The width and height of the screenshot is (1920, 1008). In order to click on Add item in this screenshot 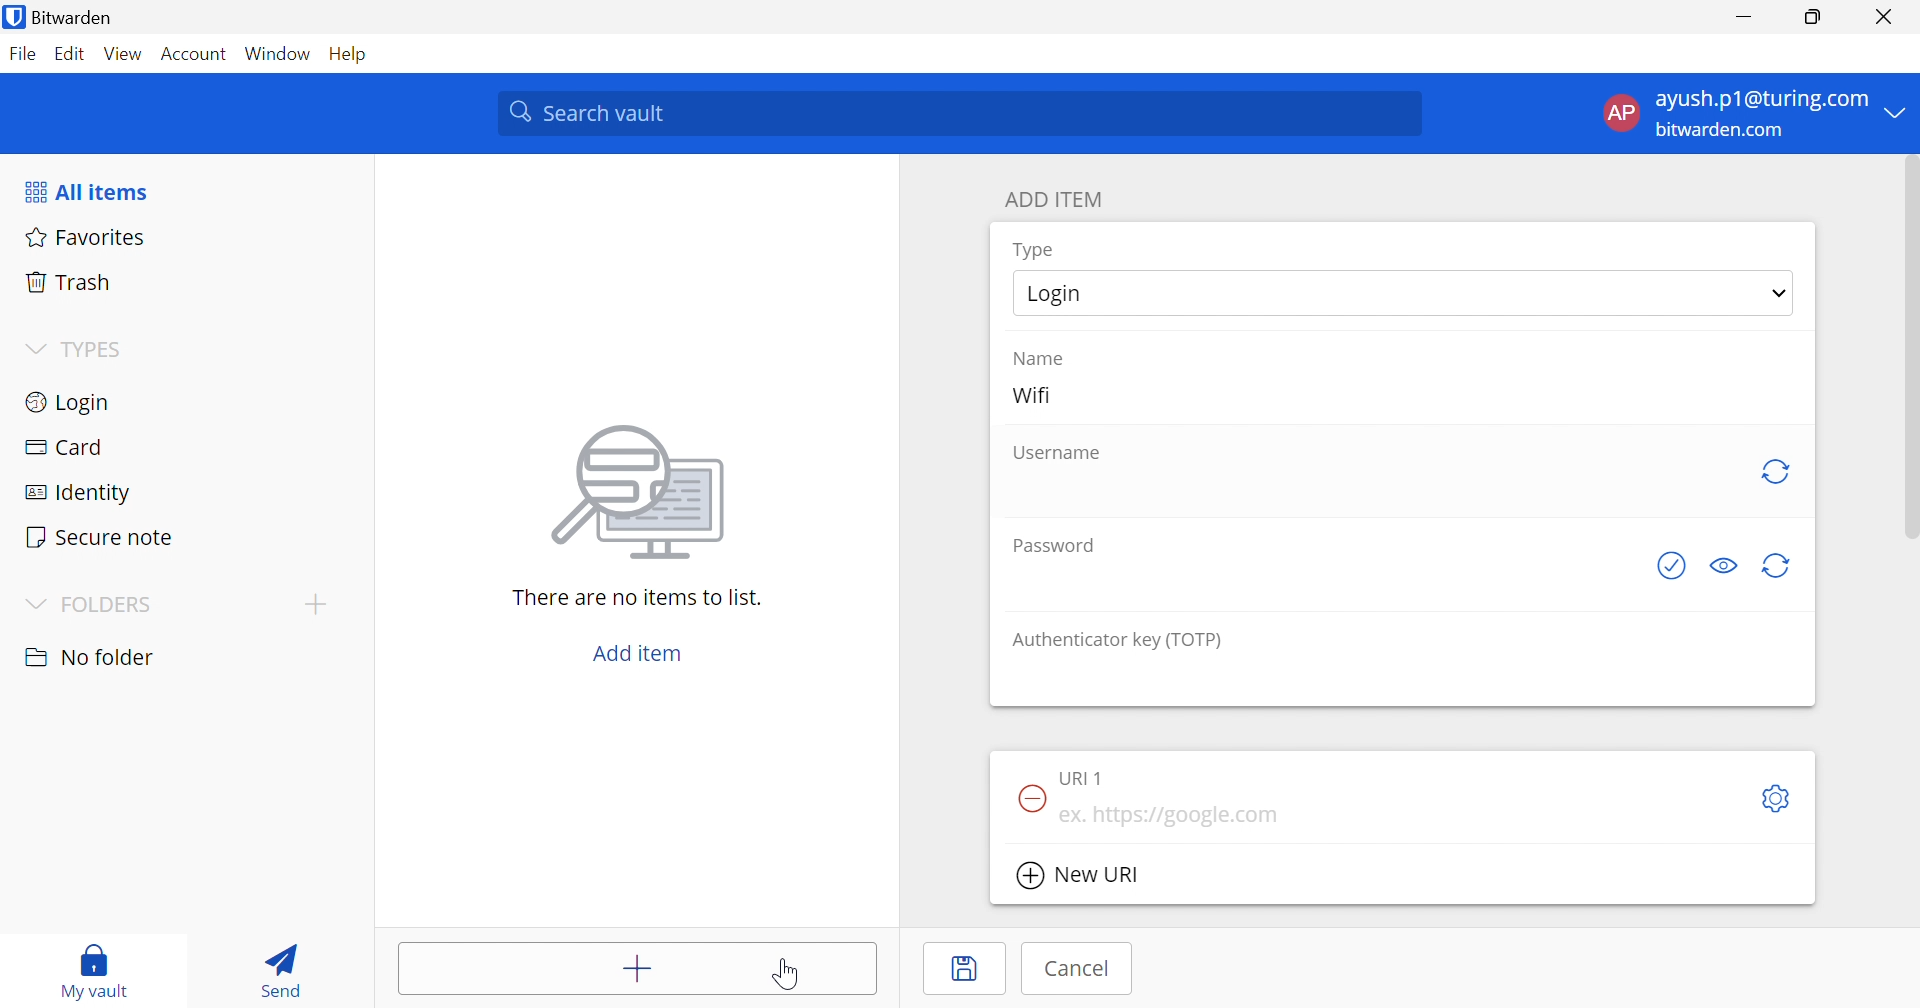, I will do `click(639, 971)`.